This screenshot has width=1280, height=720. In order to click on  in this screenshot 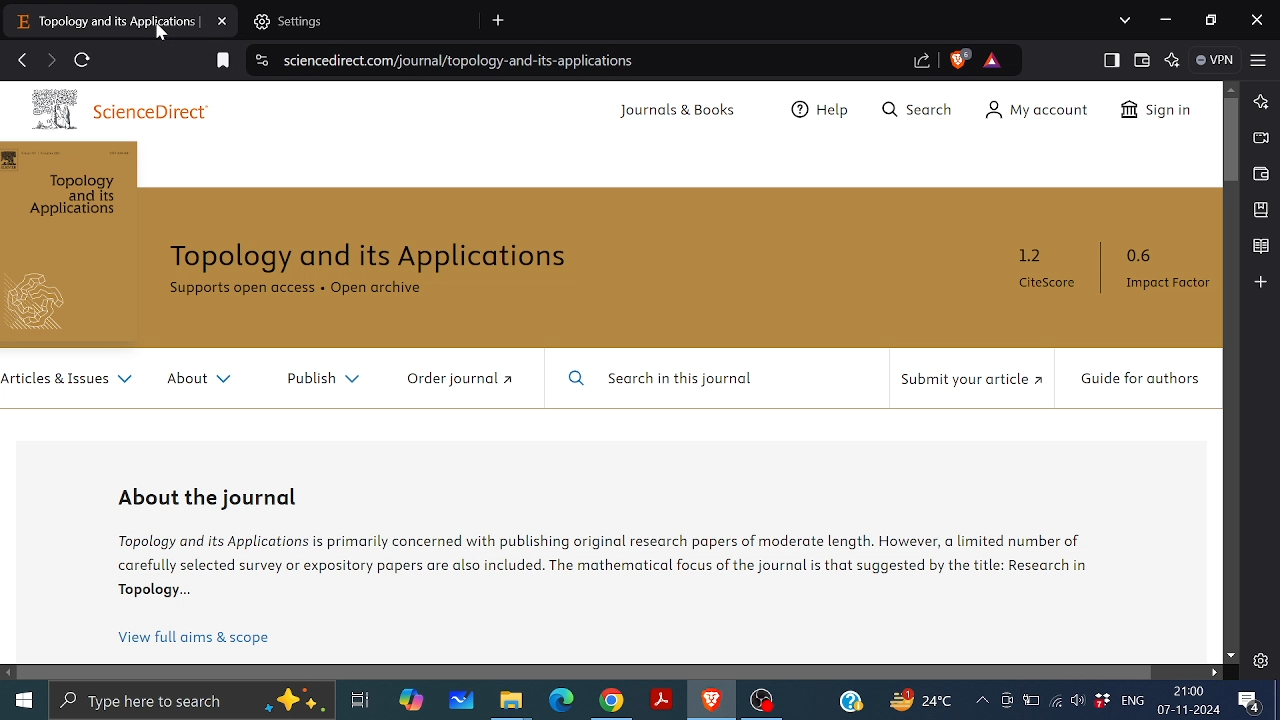, I will do `click(980, 702)`.